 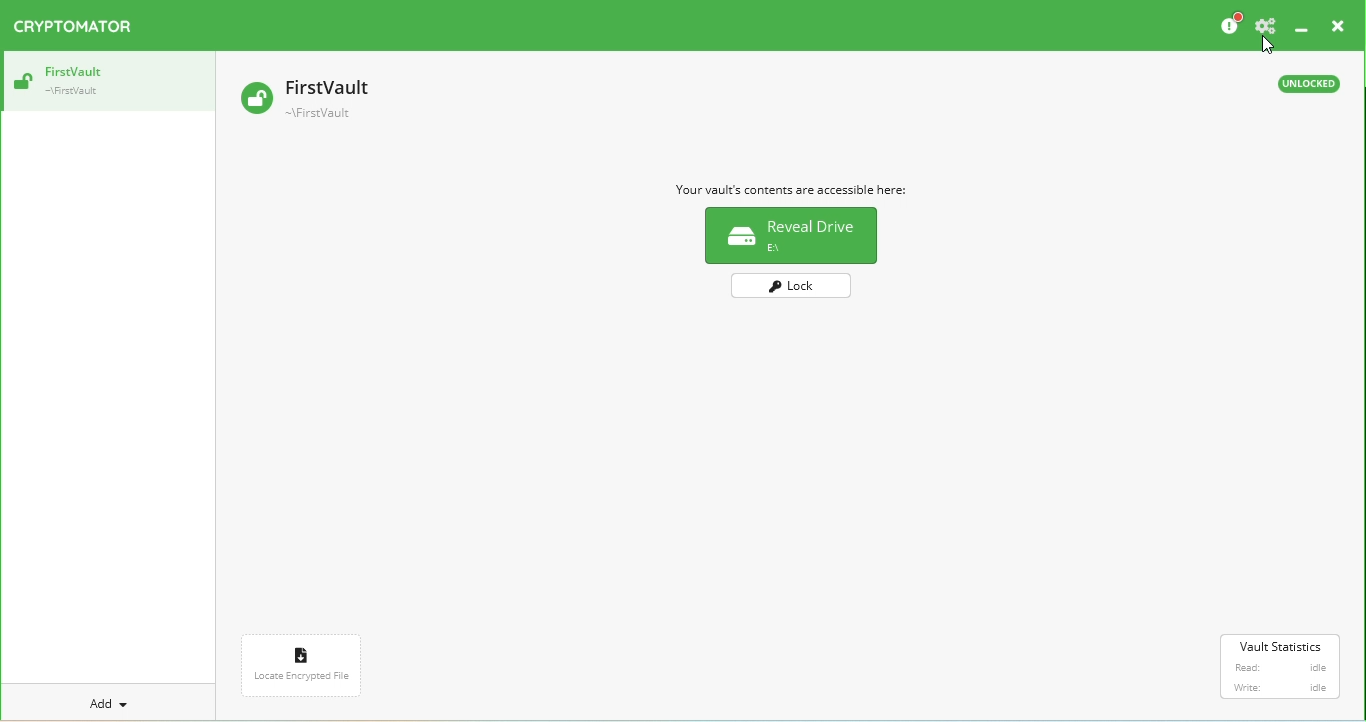 I want to click on Minimize, so click(x=1303, y=27).